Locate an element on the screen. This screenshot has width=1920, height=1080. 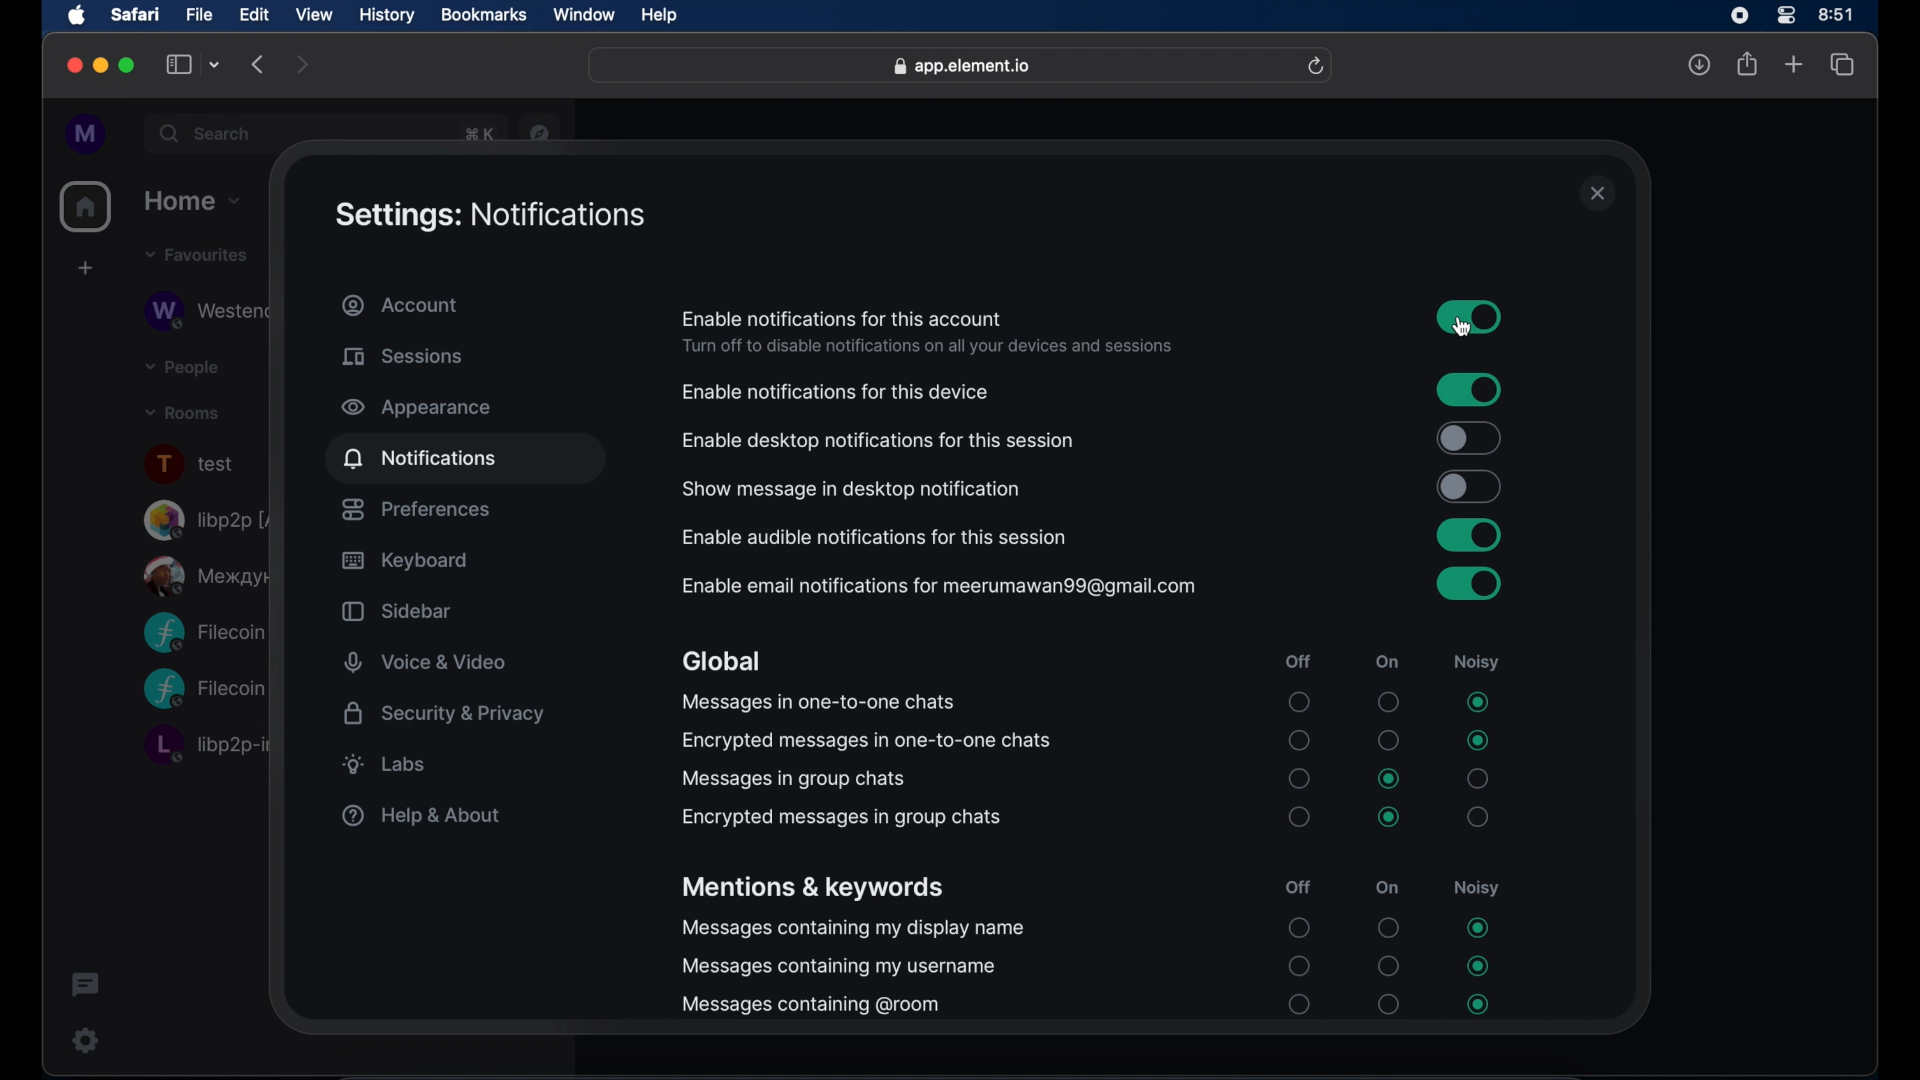
toggle button is located at coordinates (1470, 317).